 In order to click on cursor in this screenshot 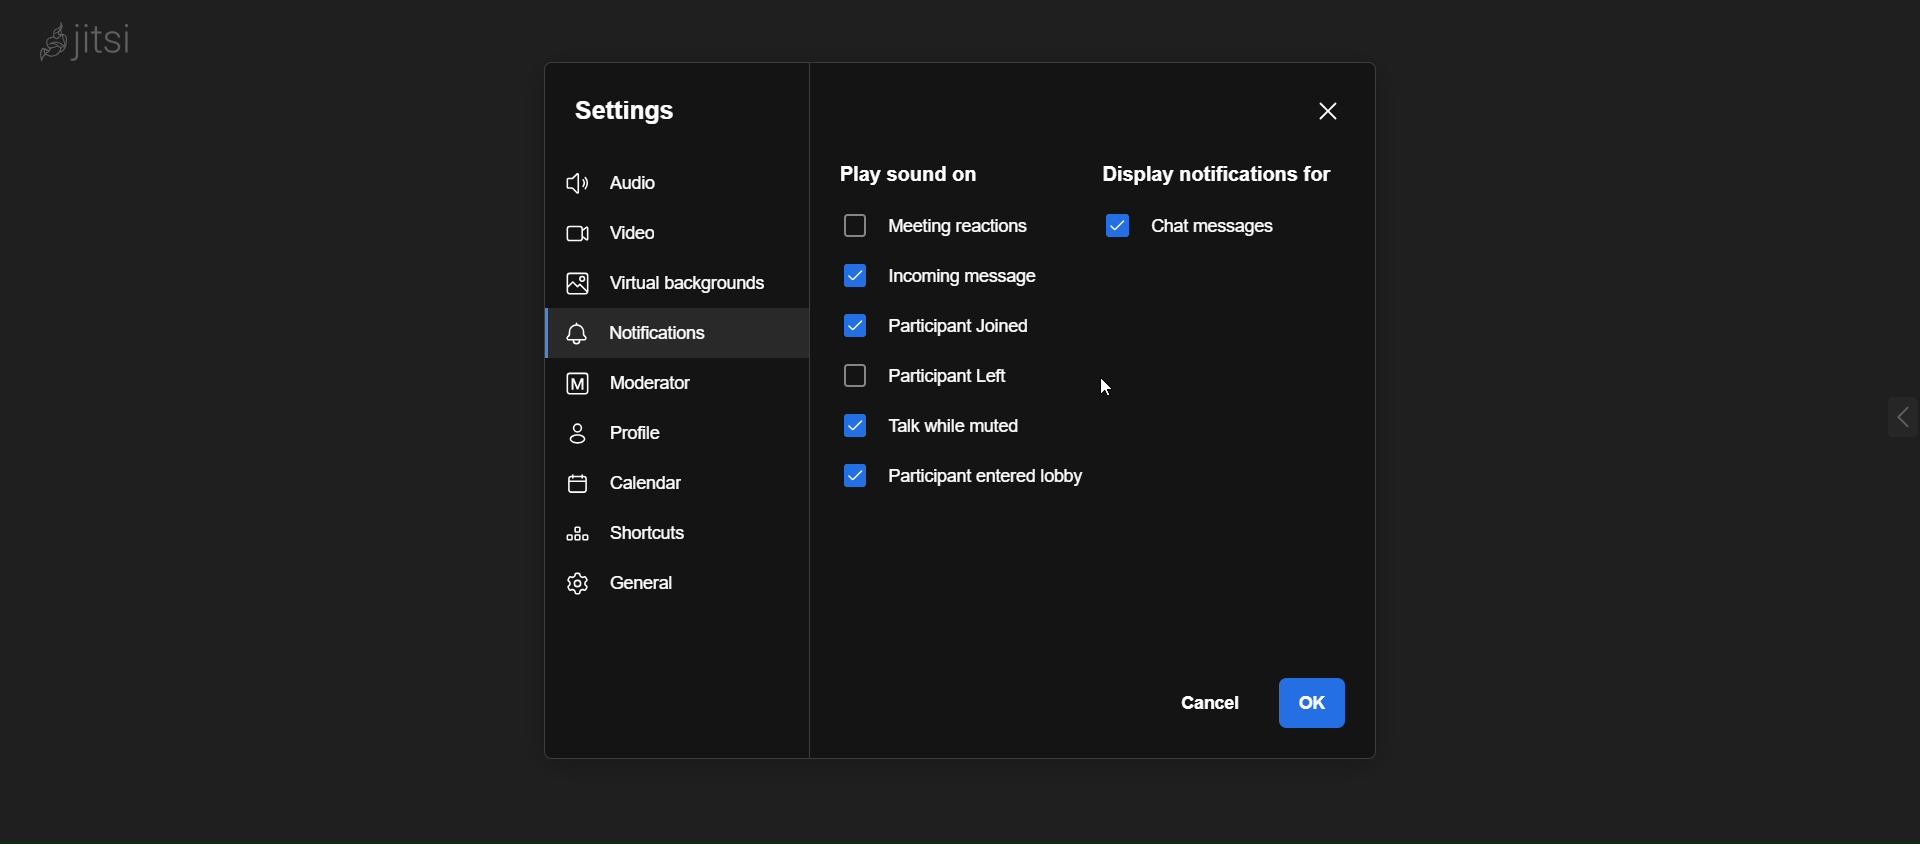, I will do `click(1111, 392)`.